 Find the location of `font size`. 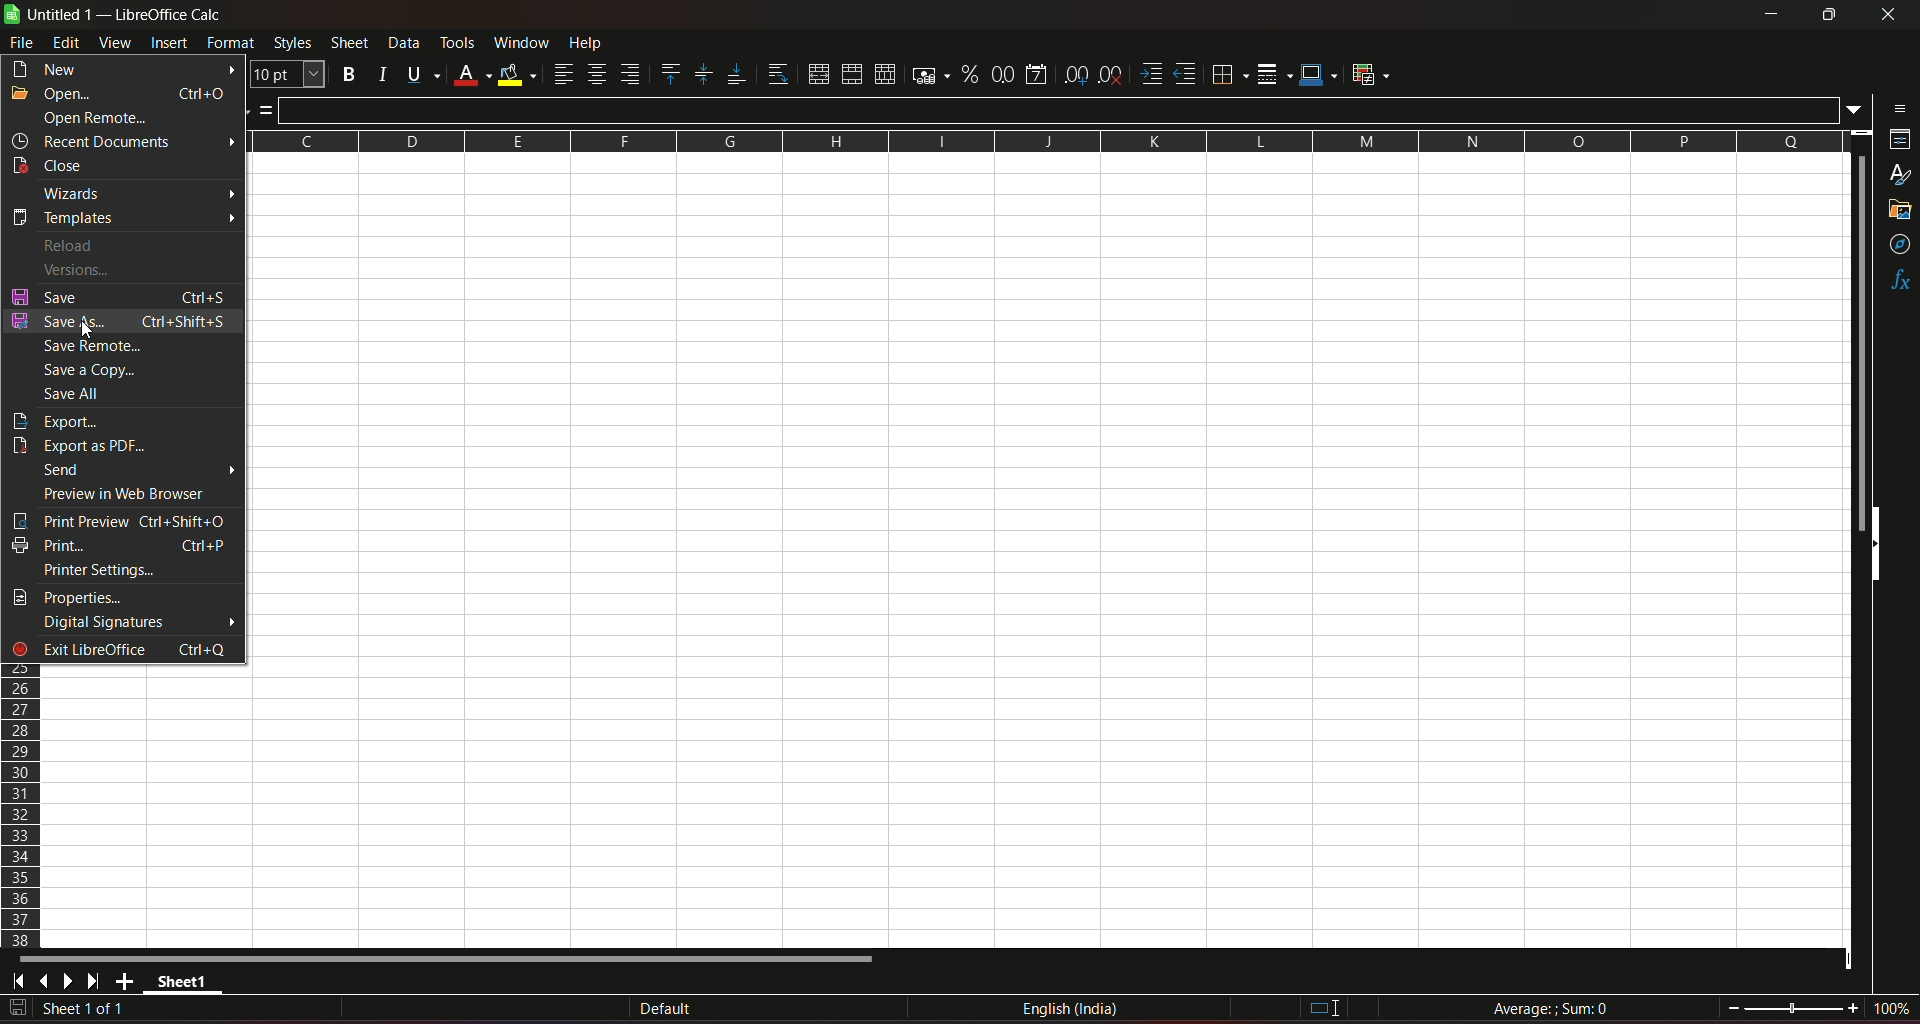

font size is located at coordinates (286, 74).